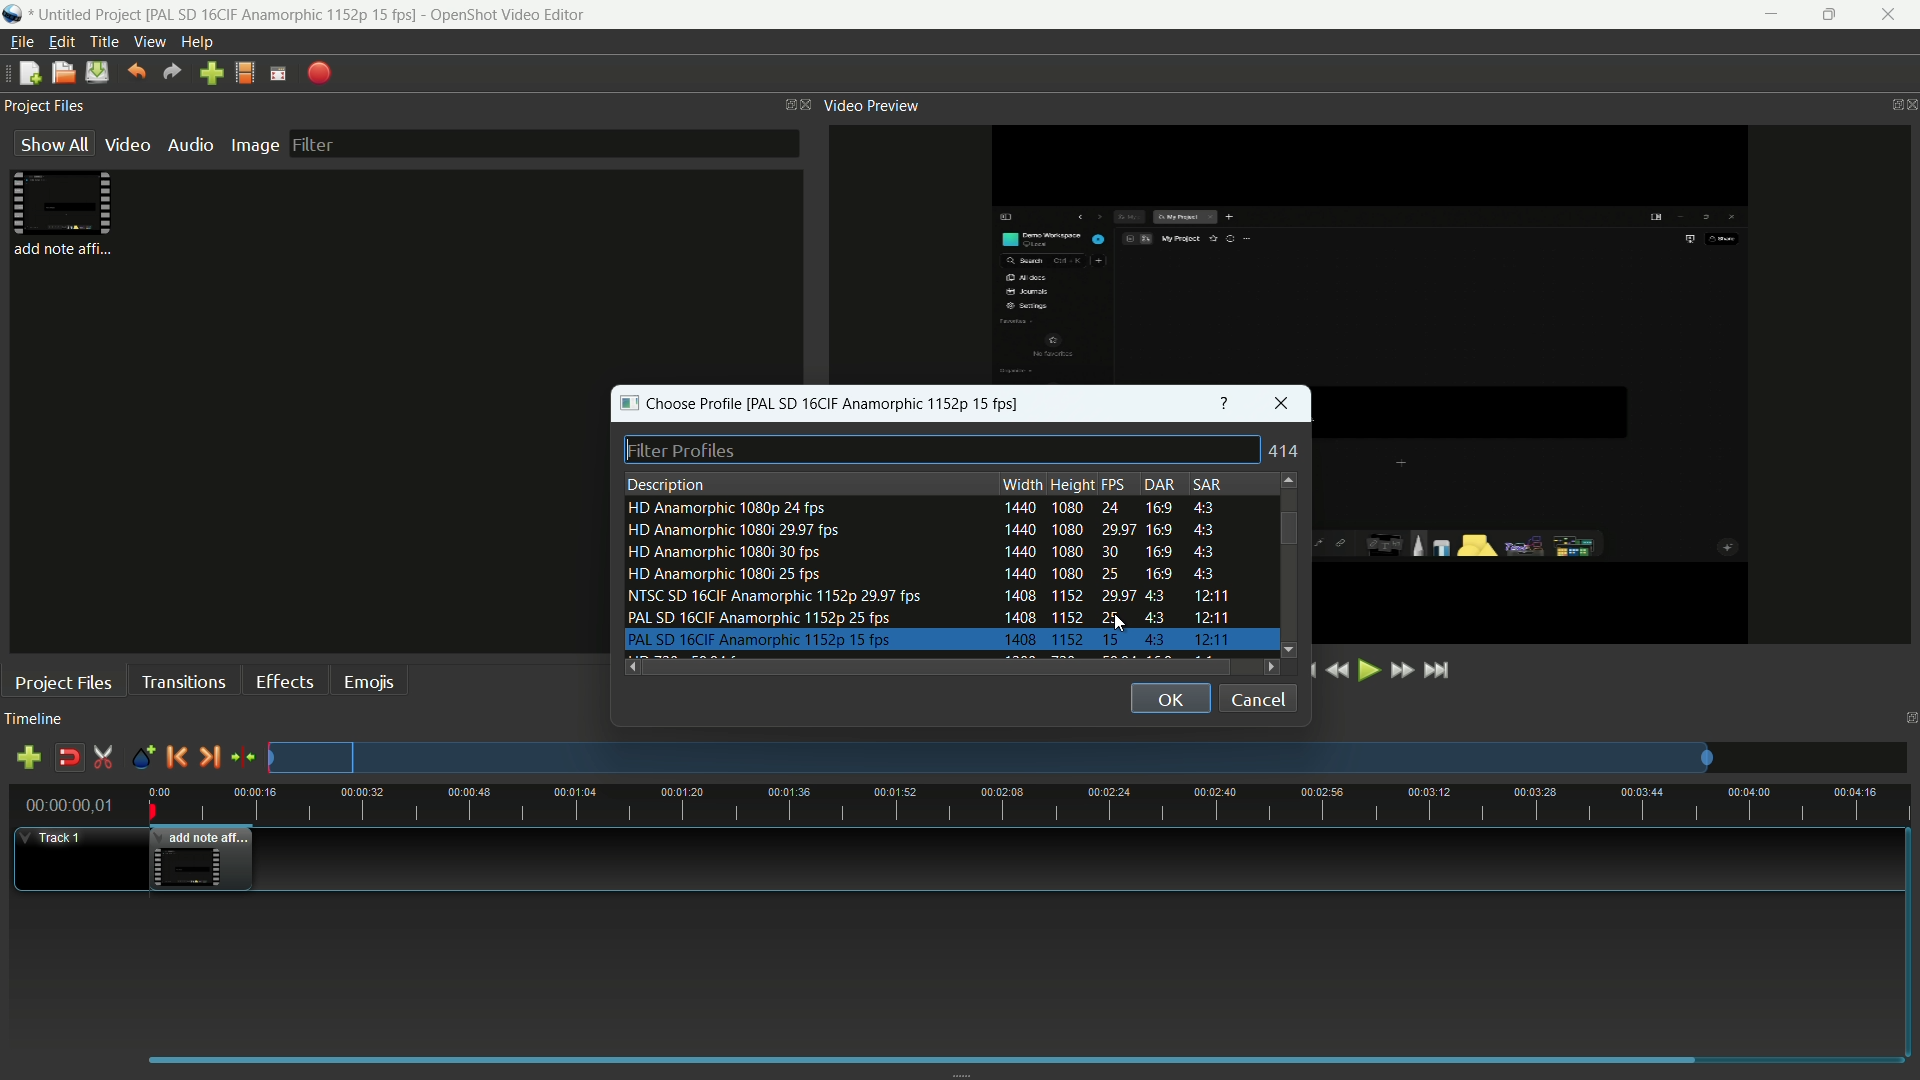  Describe the element at coordinates (928, 617) in the screenshot. I see `profile-6` at that location.